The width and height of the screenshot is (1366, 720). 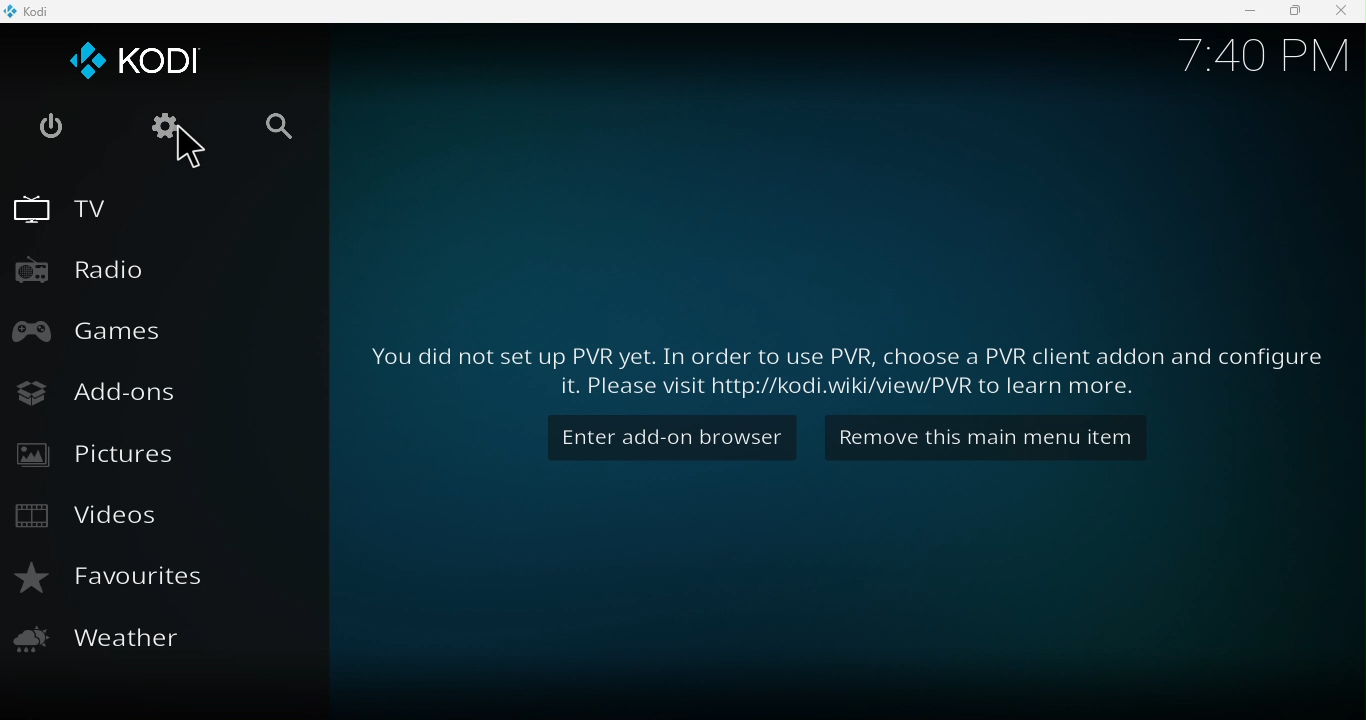 I want to click on Pictures, so click(x=104, y=454).